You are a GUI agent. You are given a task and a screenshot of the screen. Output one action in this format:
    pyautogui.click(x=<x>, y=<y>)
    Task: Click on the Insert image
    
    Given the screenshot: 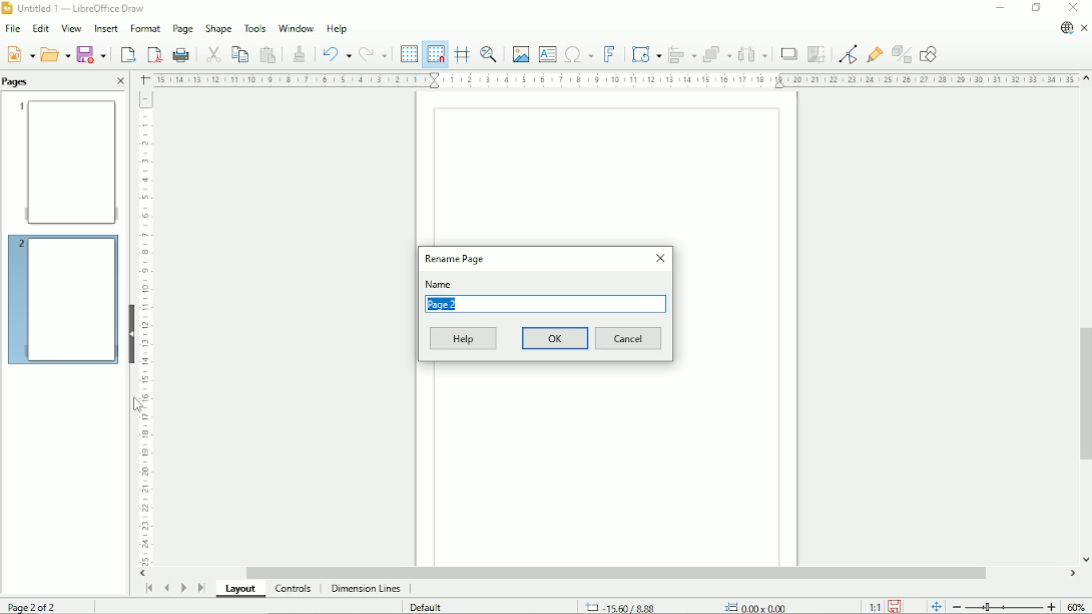 What is the action you would take?
    pyautogui.click(x=519, y=54)
    